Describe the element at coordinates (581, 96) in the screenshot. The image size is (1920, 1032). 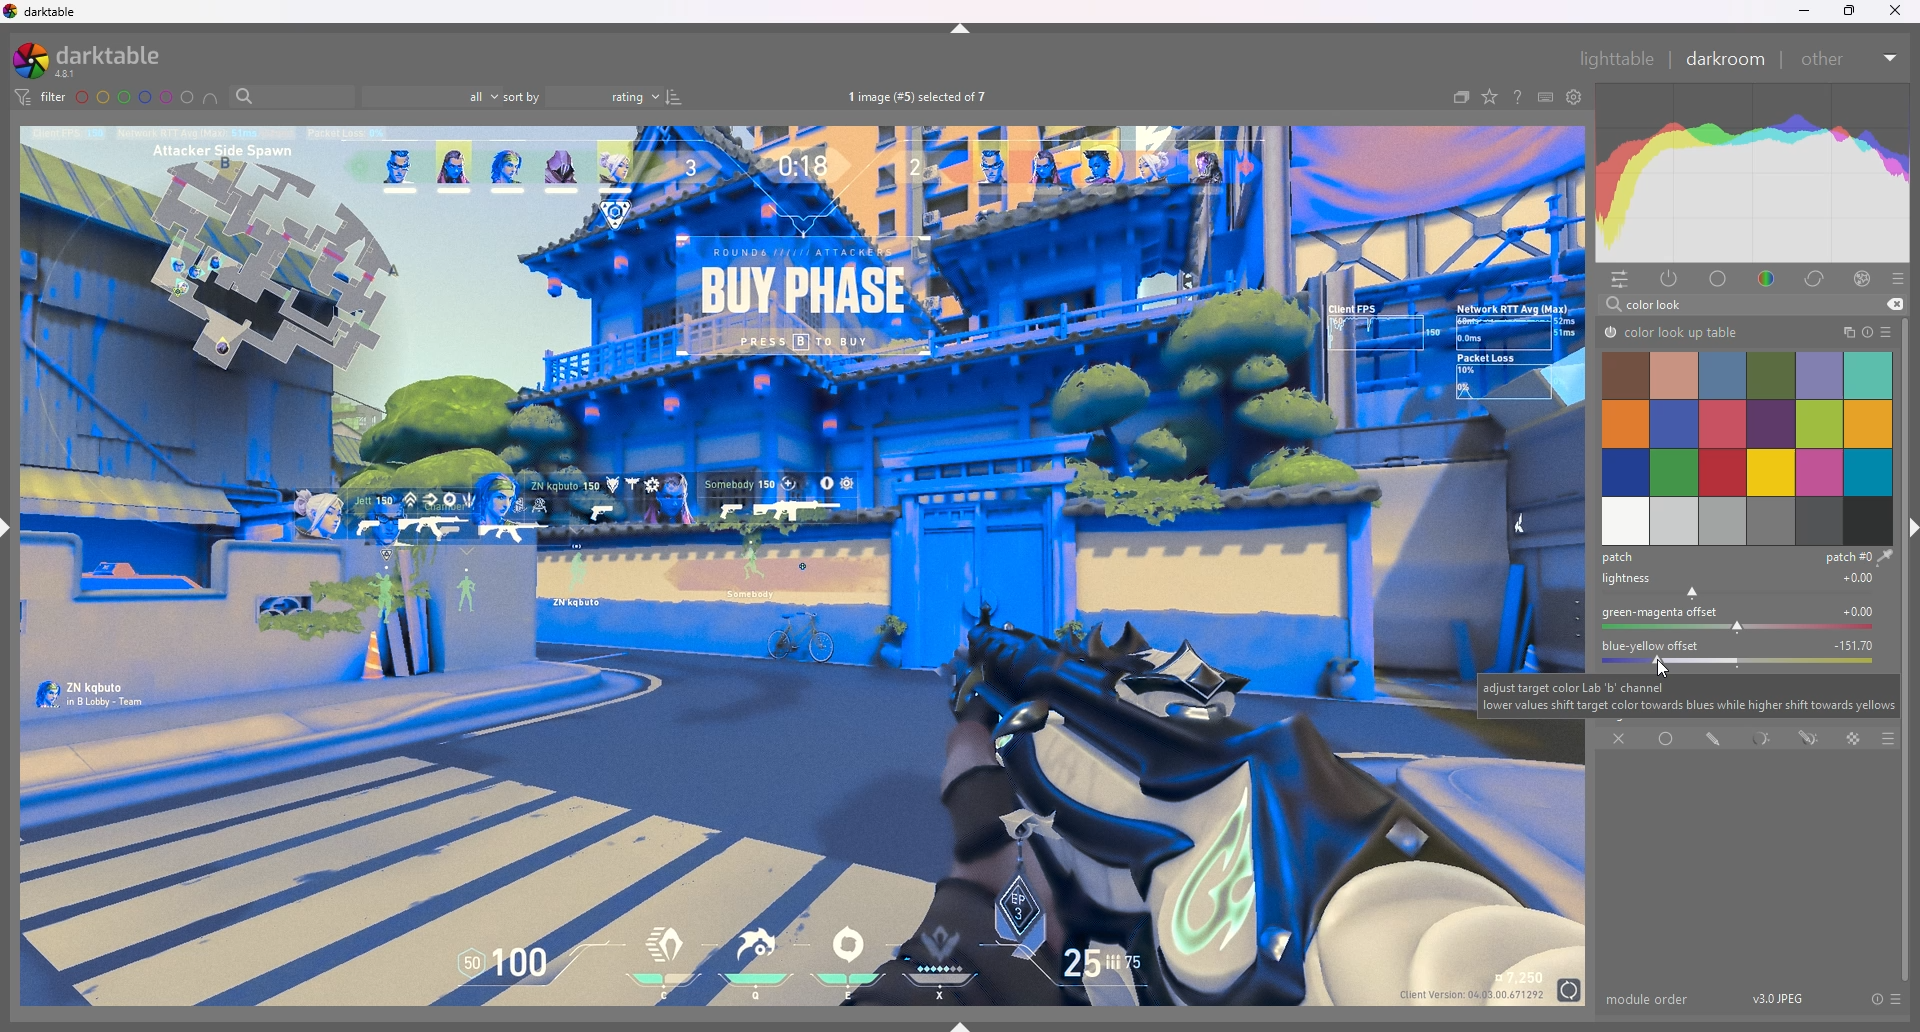
I see `sort by` at that location.